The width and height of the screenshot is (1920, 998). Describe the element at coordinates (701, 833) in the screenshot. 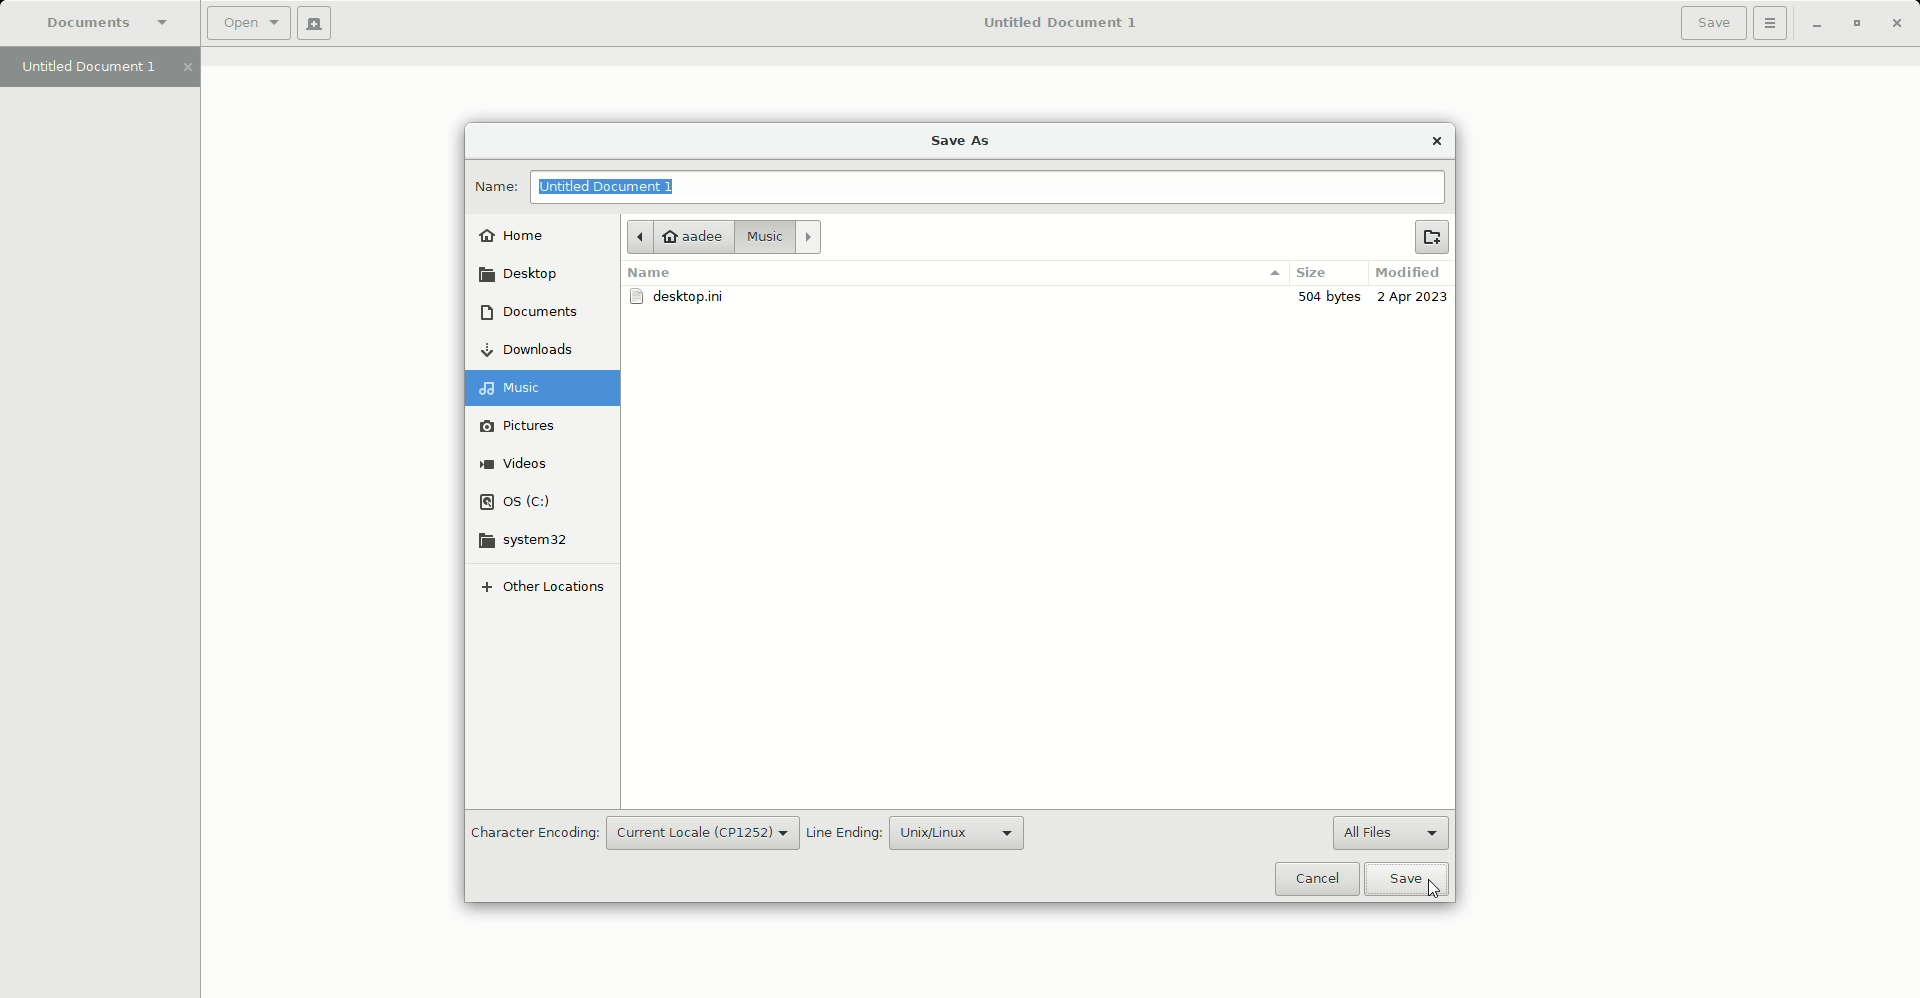

I see `Current locale` at that location.